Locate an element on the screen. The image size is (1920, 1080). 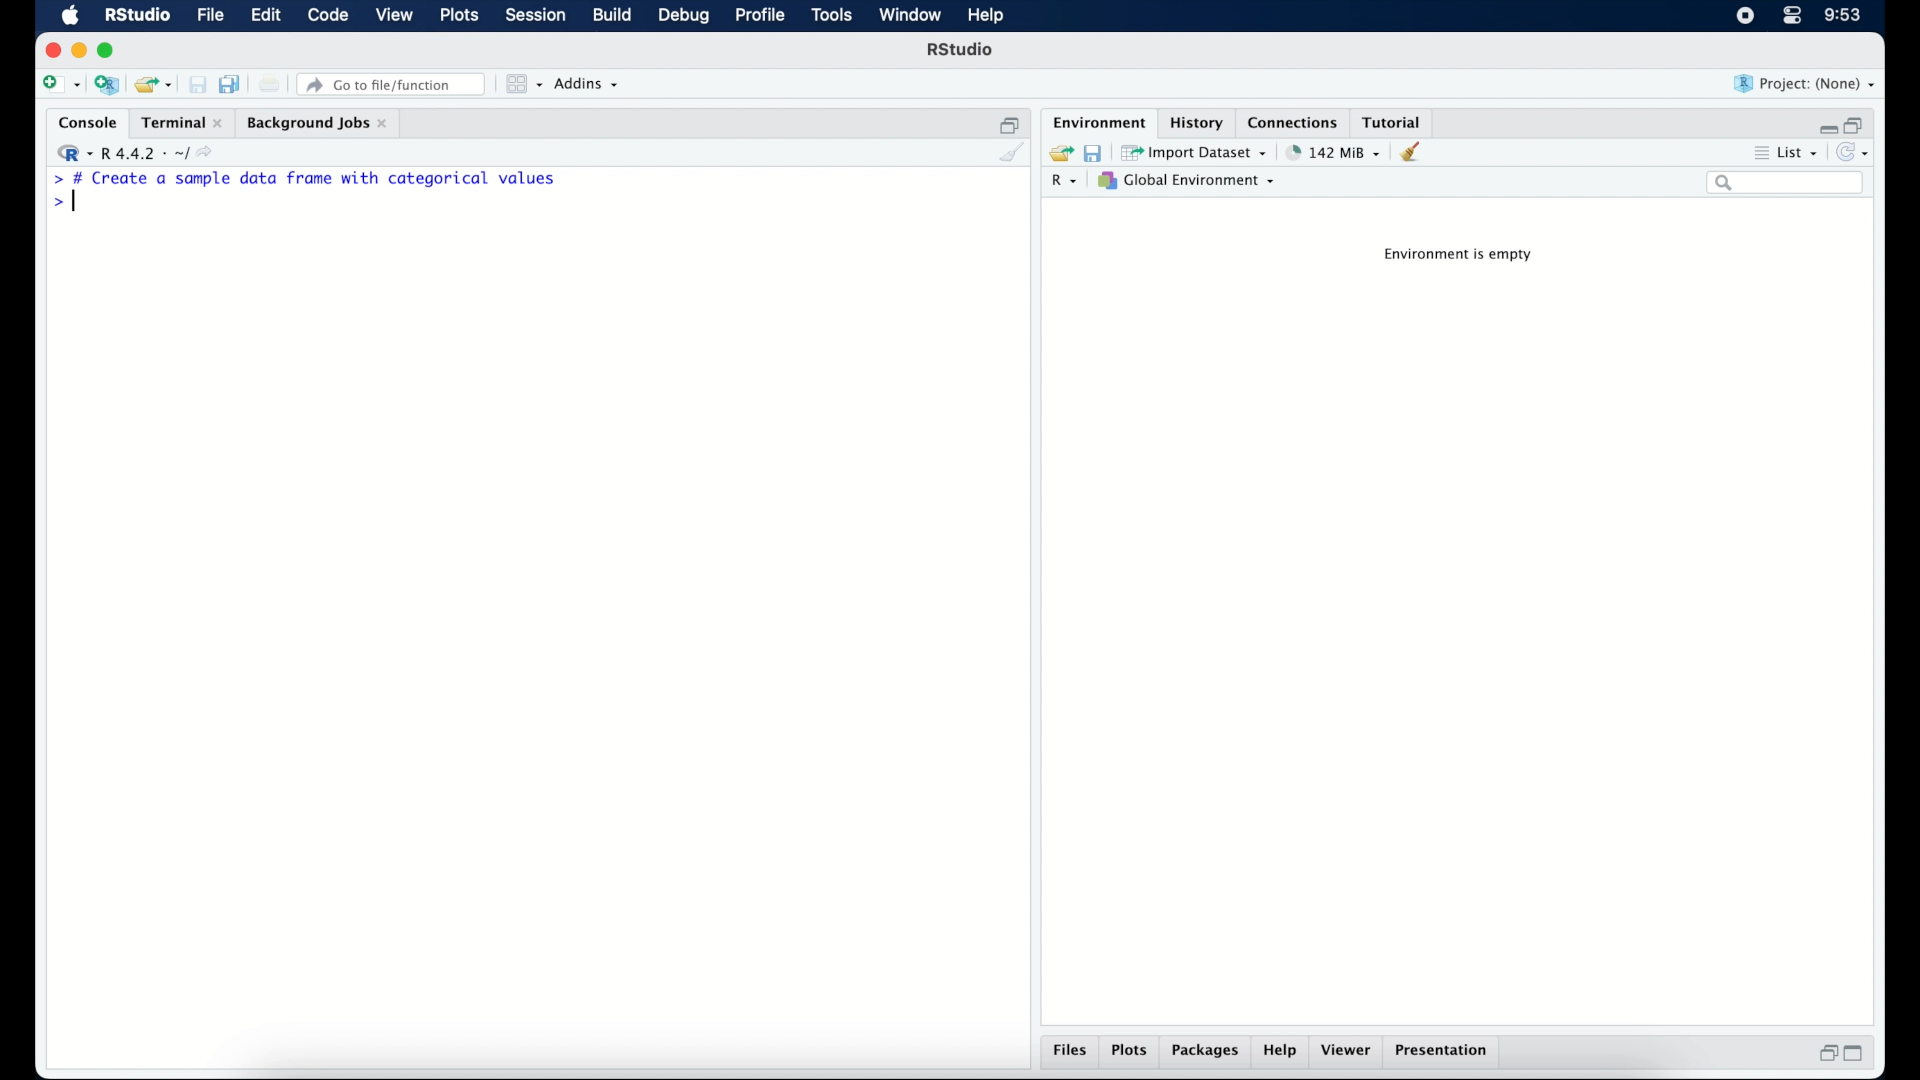
command prompt is located at coordinates (53, 203).